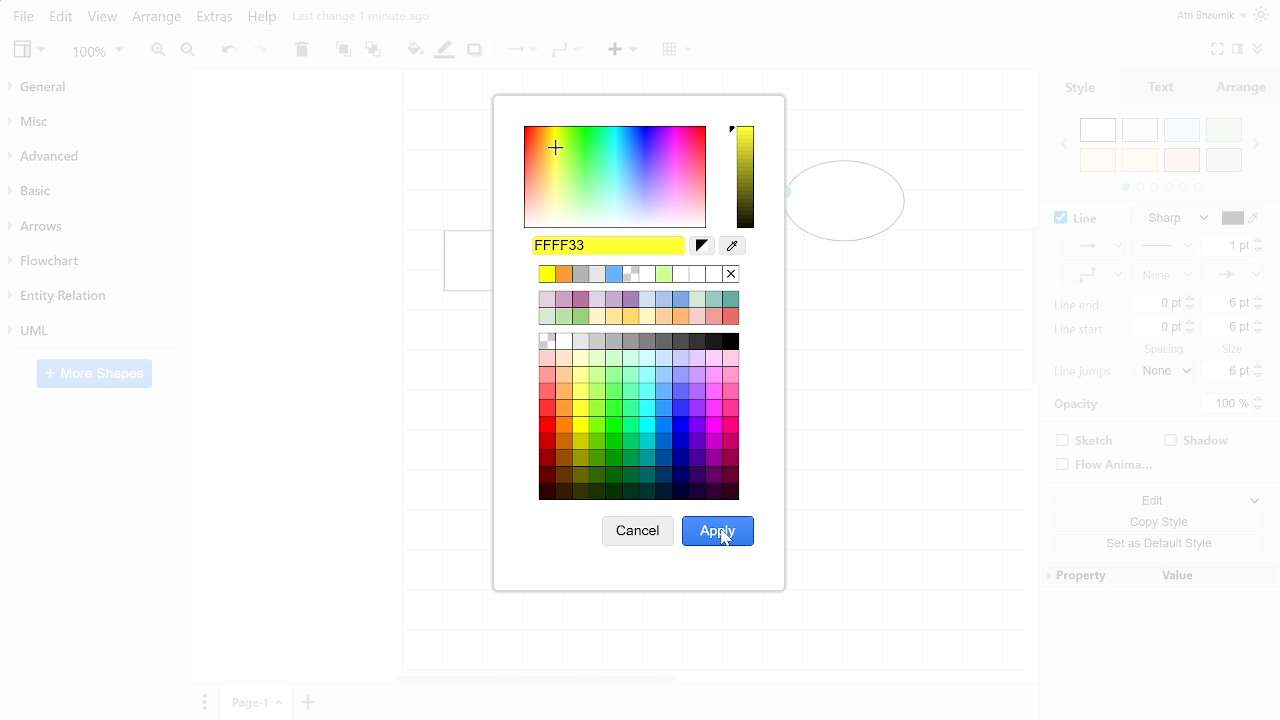 The image size is (1280, 720). Describe the element at coordinates (640, 383) in the screenshot. I see `Colors` at that location.